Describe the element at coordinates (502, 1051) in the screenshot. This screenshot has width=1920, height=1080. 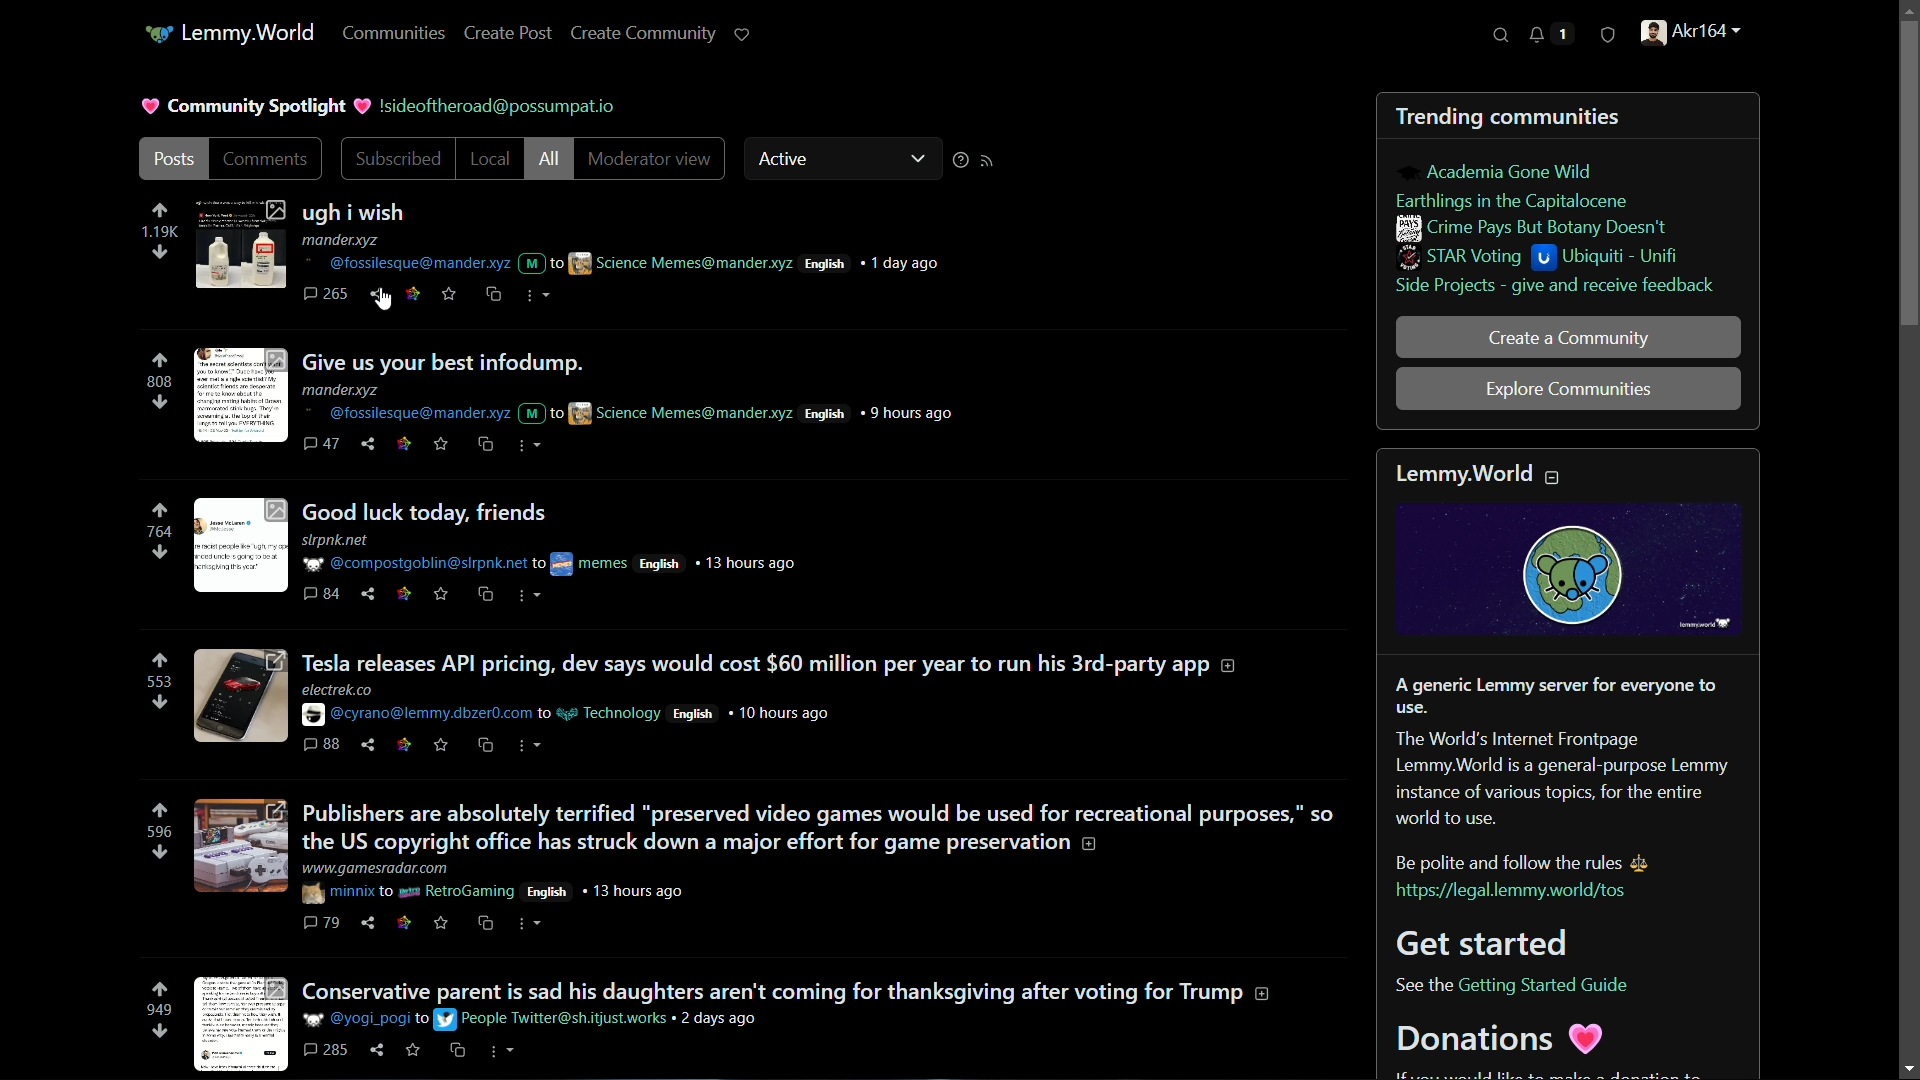
I see `more actions` at that location.